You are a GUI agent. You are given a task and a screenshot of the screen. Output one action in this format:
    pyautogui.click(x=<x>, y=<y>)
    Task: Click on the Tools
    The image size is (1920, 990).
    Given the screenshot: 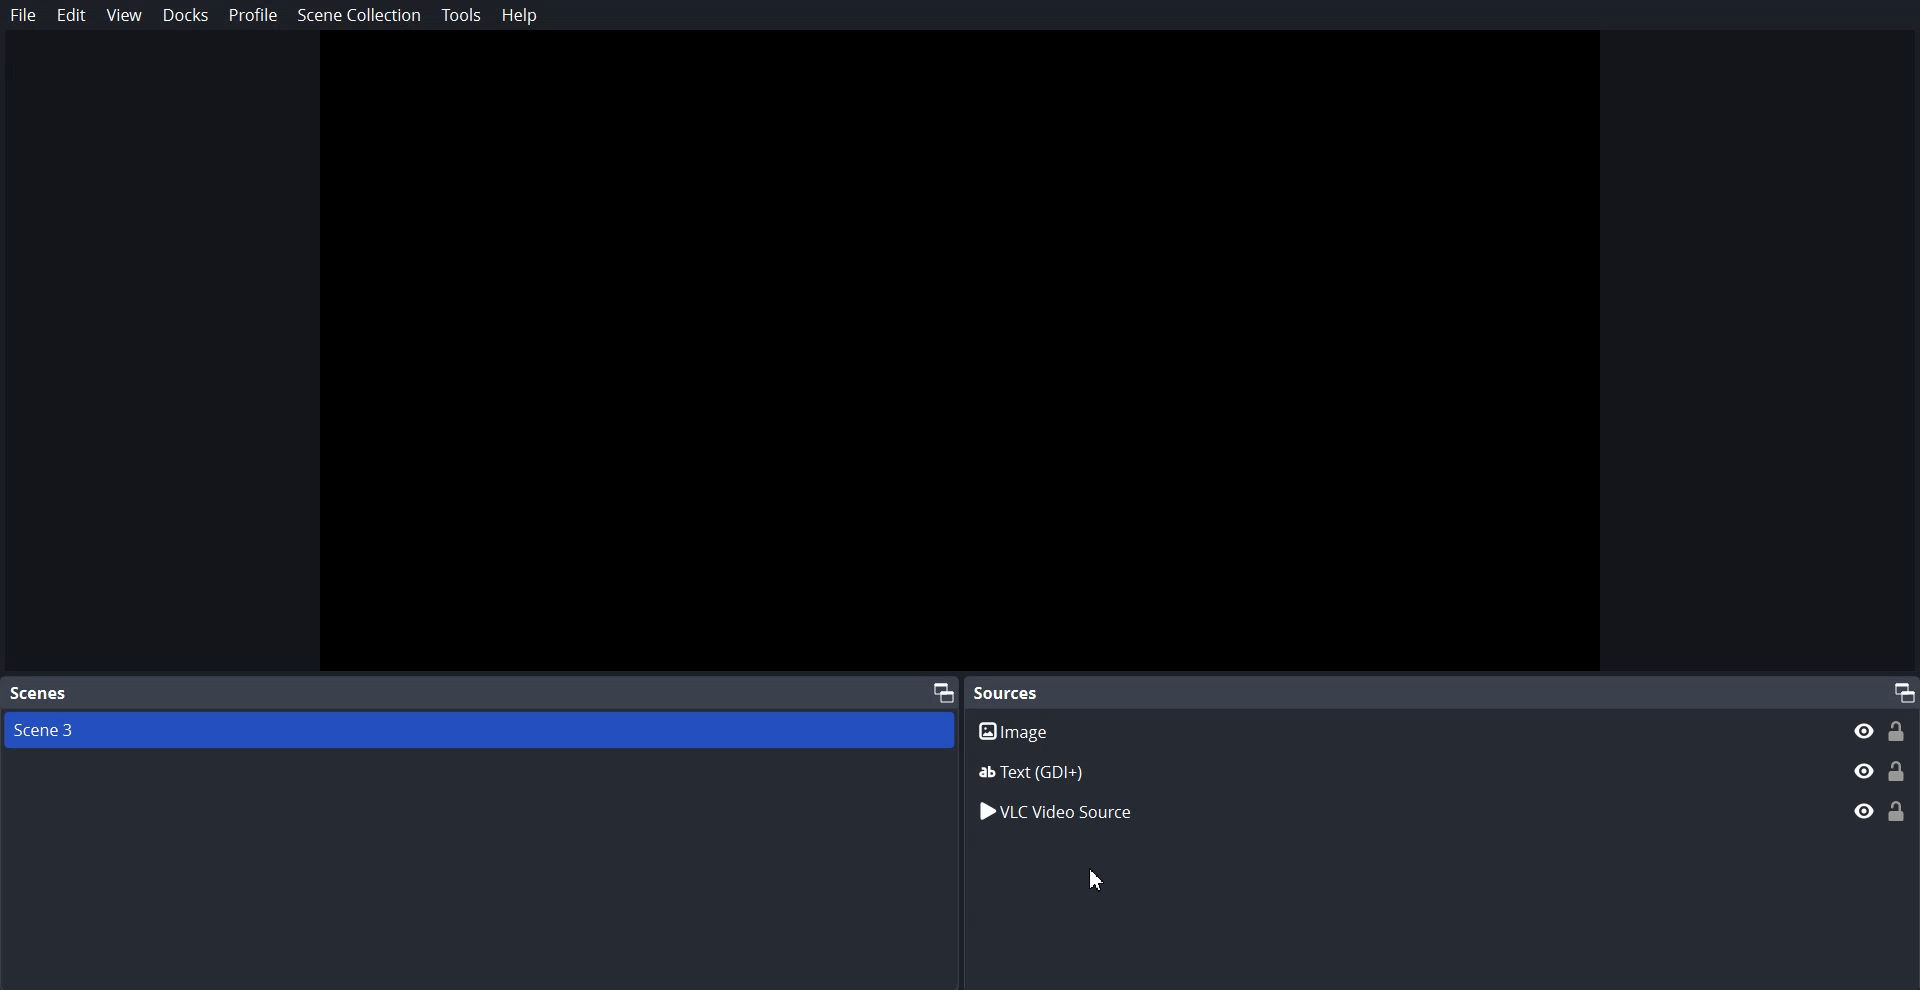 What is the action you would take?
    pyautogui.click(x=462, y=15)
    